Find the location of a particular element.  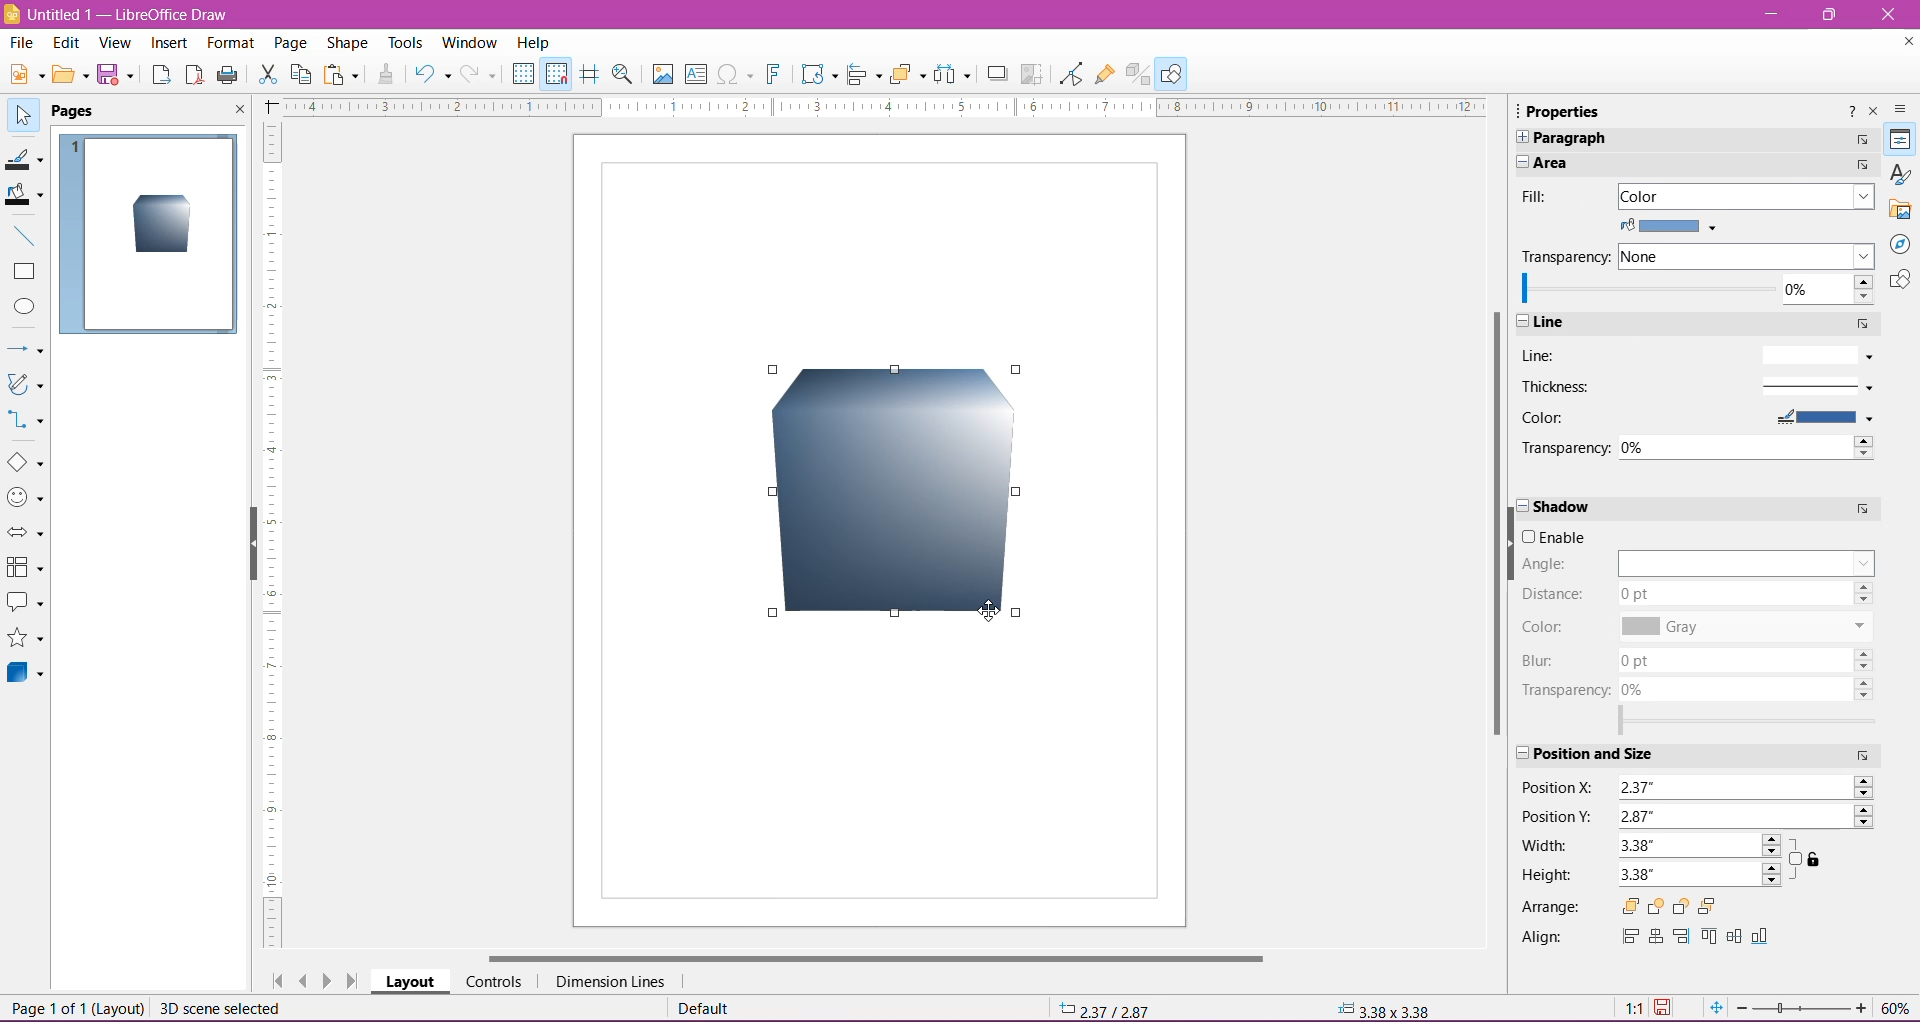

Enable/Disable Shadow is located at coordinates (1561, 537).